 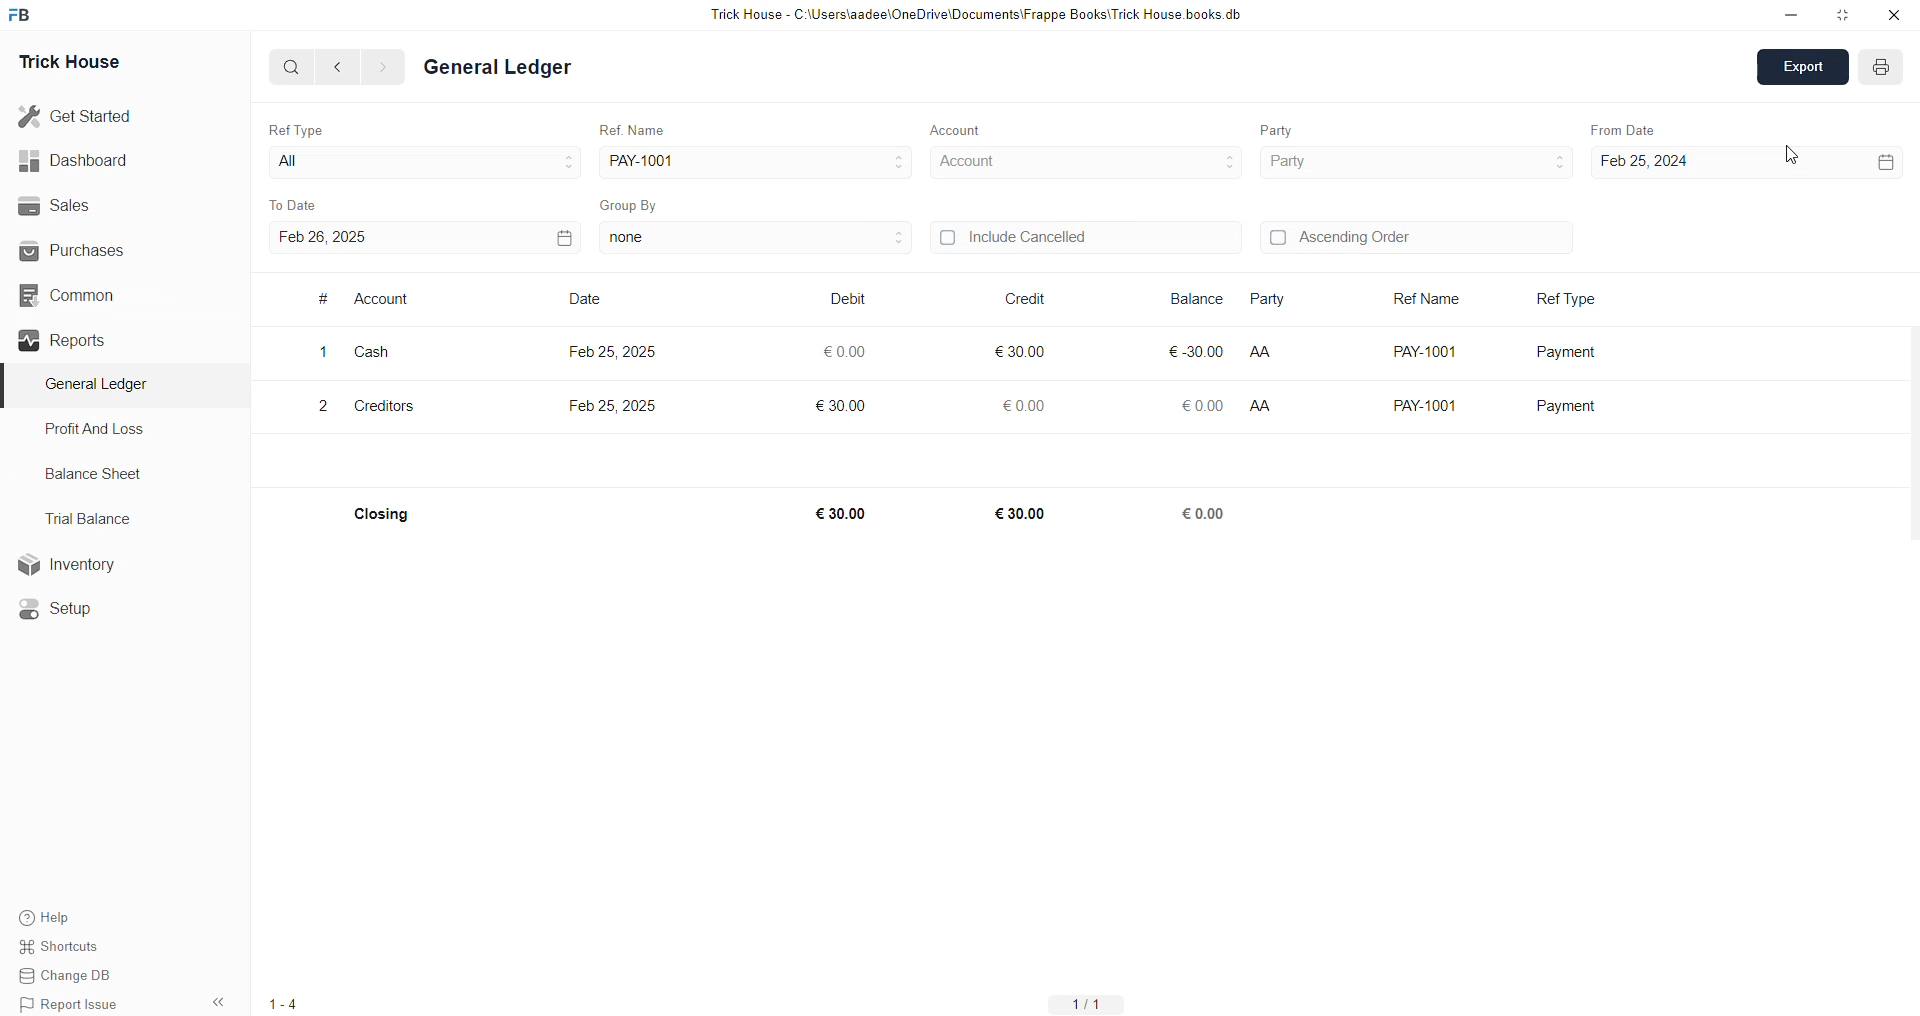 I want to click on AA, so click(x=1264, y=346).